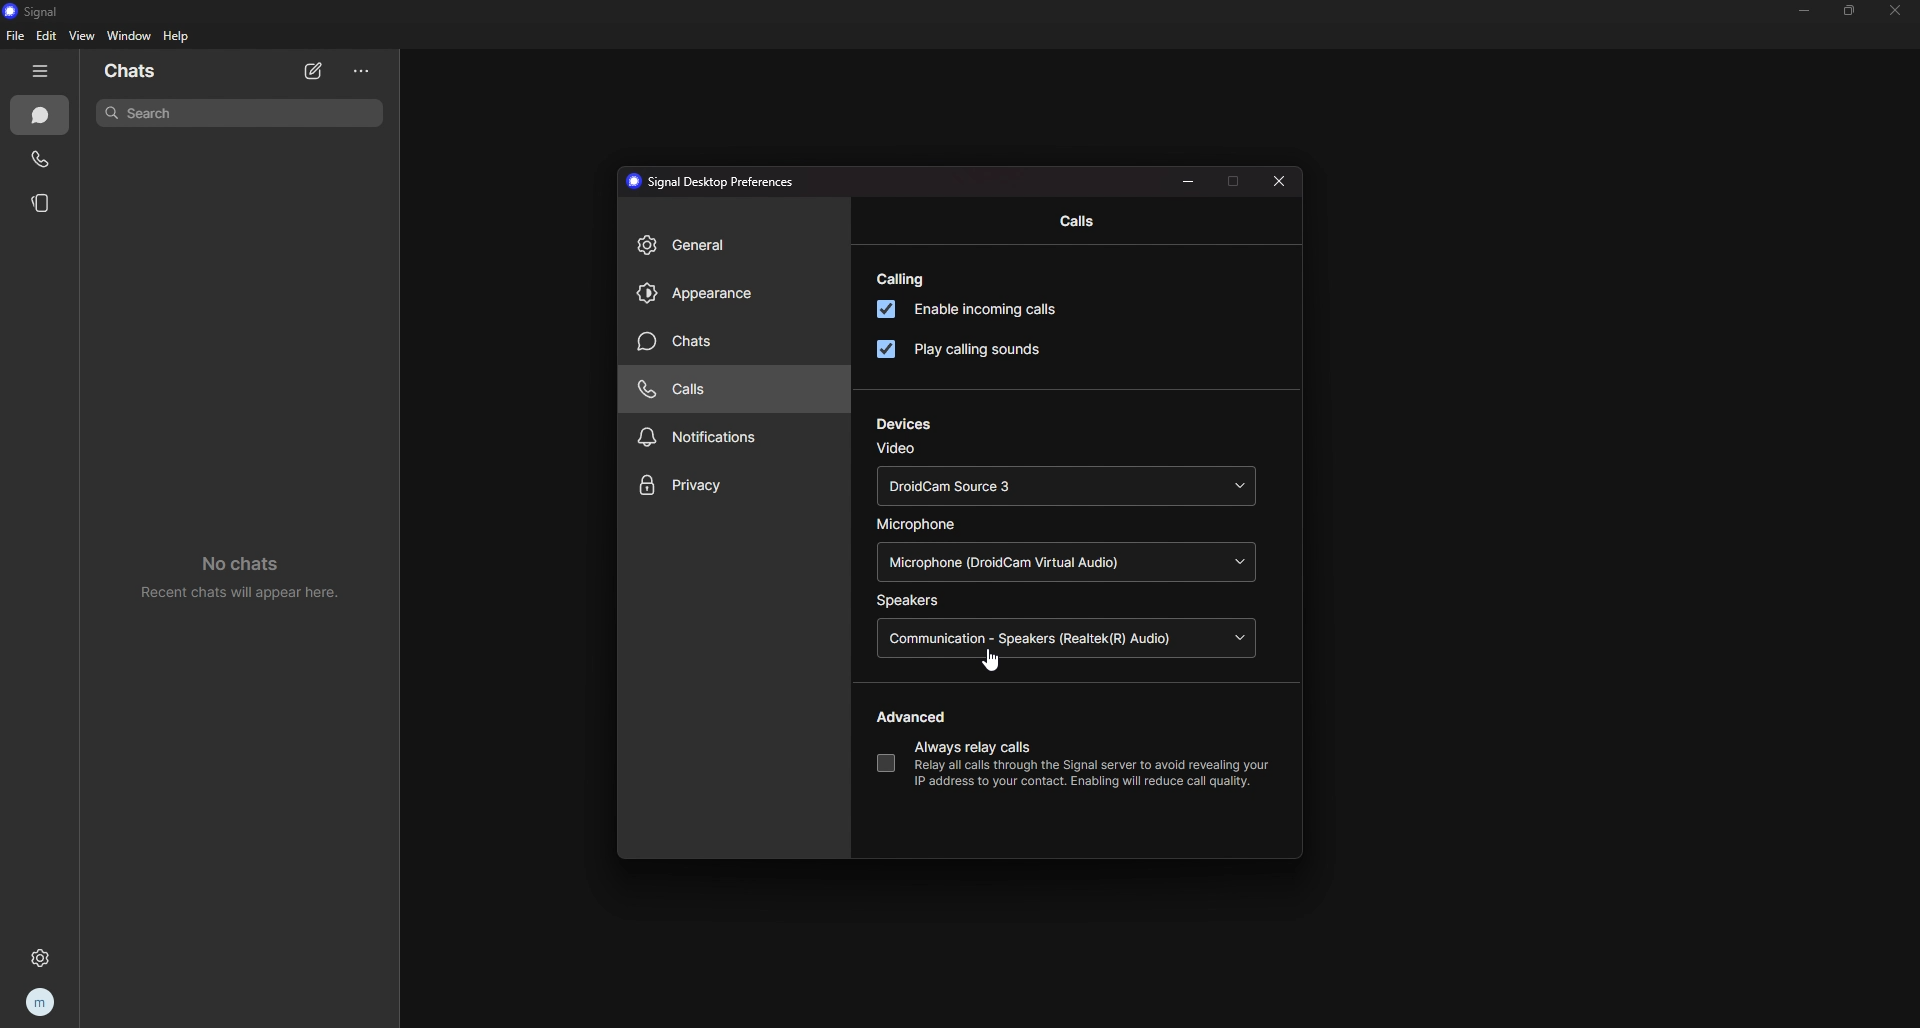  What do you see at coordinates (982, 746) in the screenshot?
I see `always relay calls` at bounding box center [982, 746].